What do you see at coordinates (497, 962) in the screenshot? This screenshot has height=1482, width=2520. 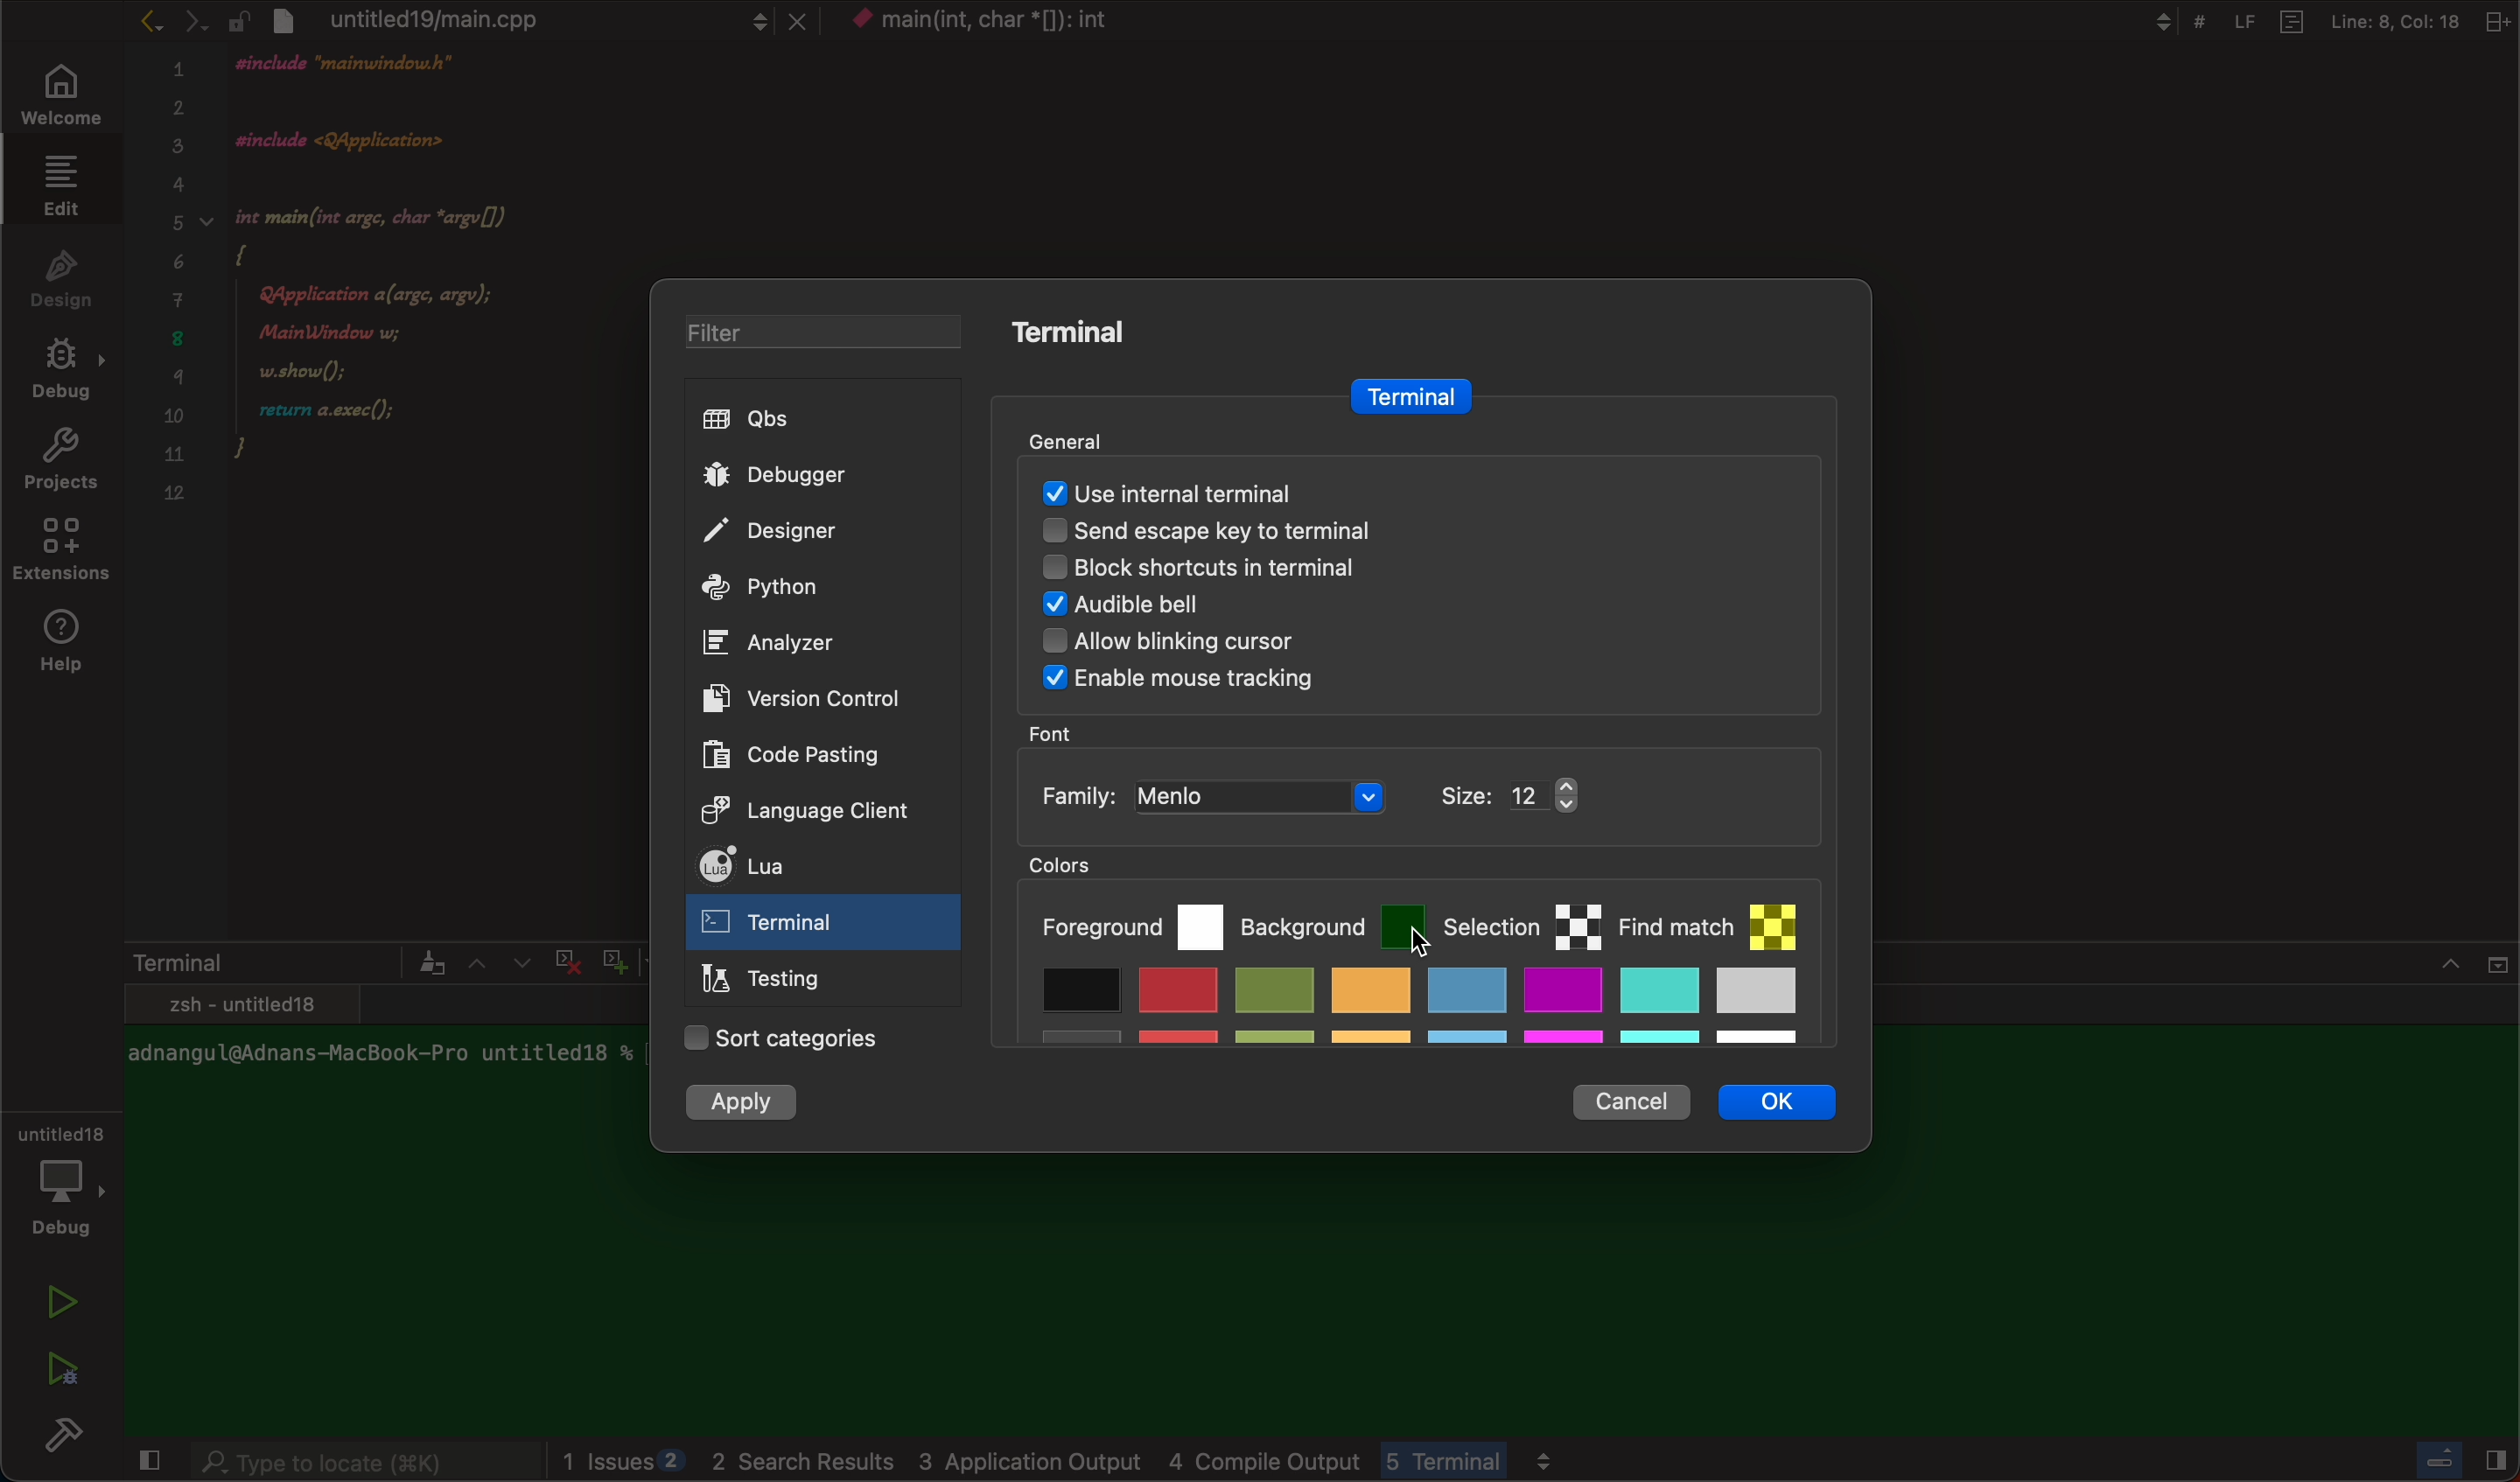 I see `arrows` at bounding box center [497, 962].